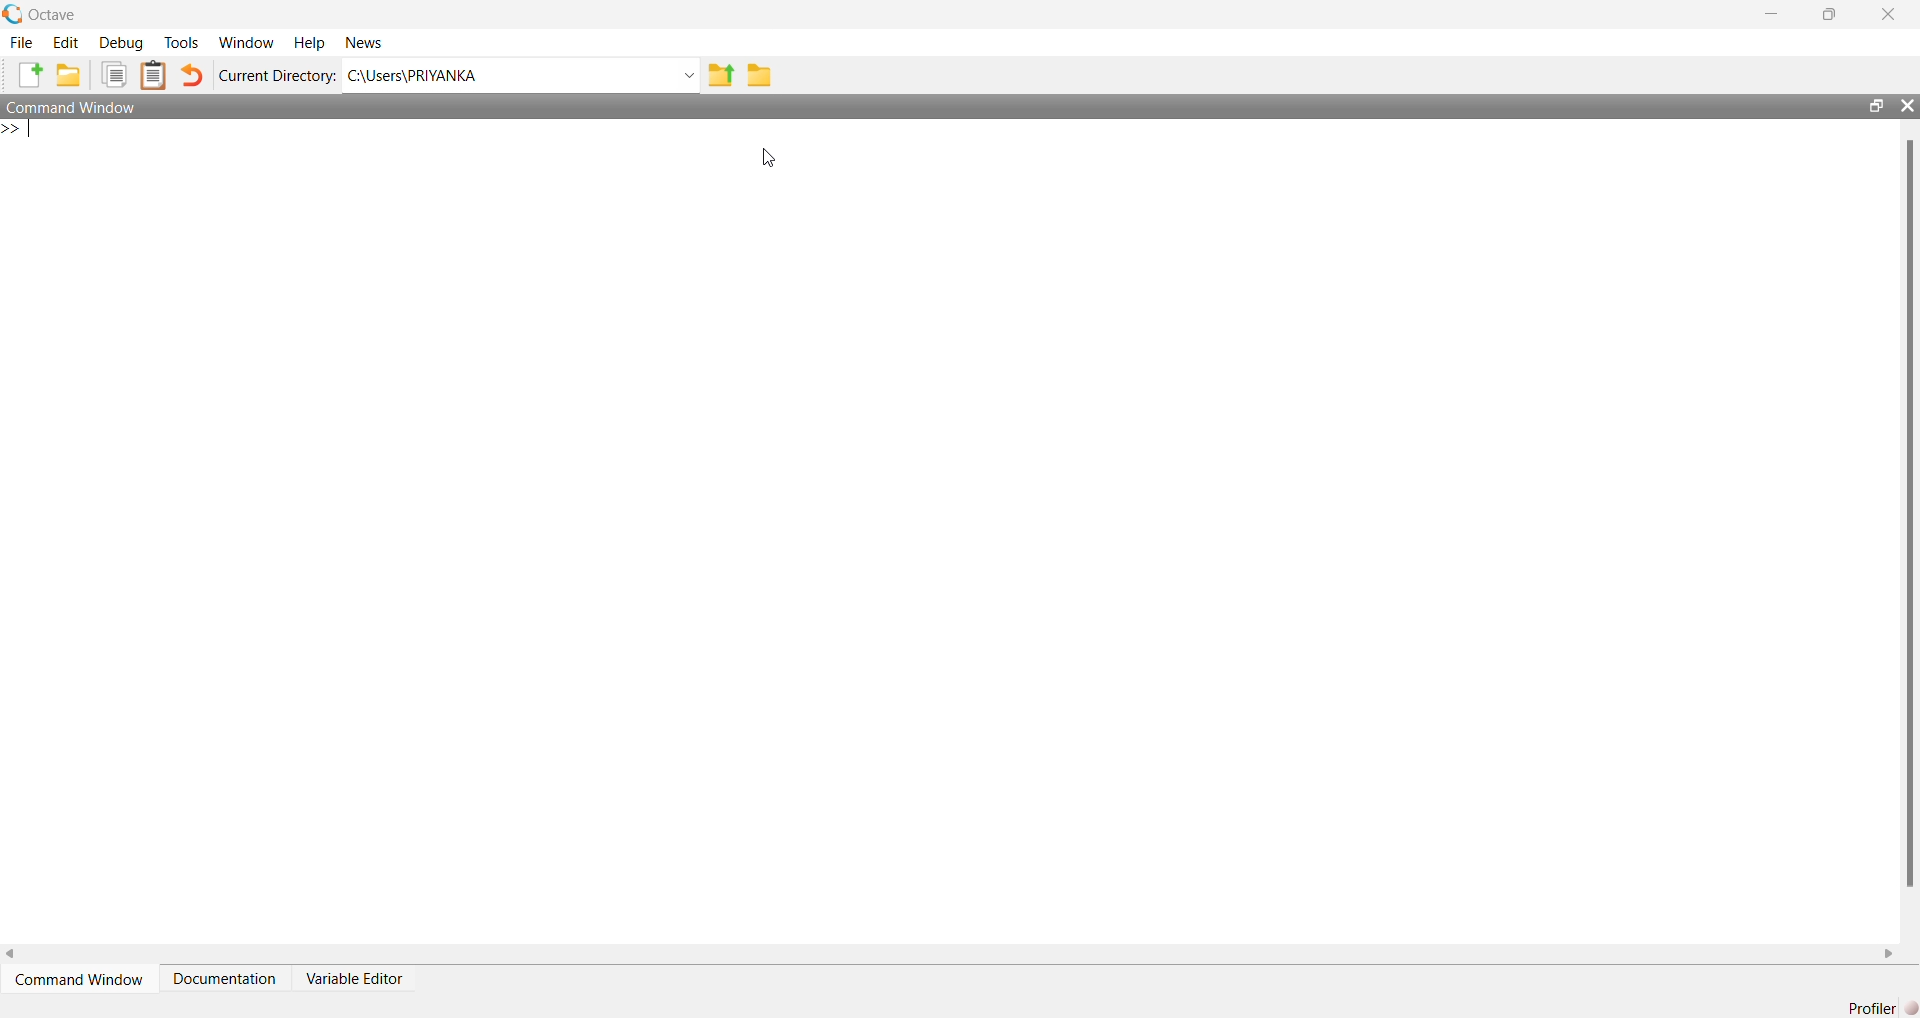 The image size is (1920, 1018). Describe the element at coordinates (1907, 105) in the screenshot. I see `close` at that location.